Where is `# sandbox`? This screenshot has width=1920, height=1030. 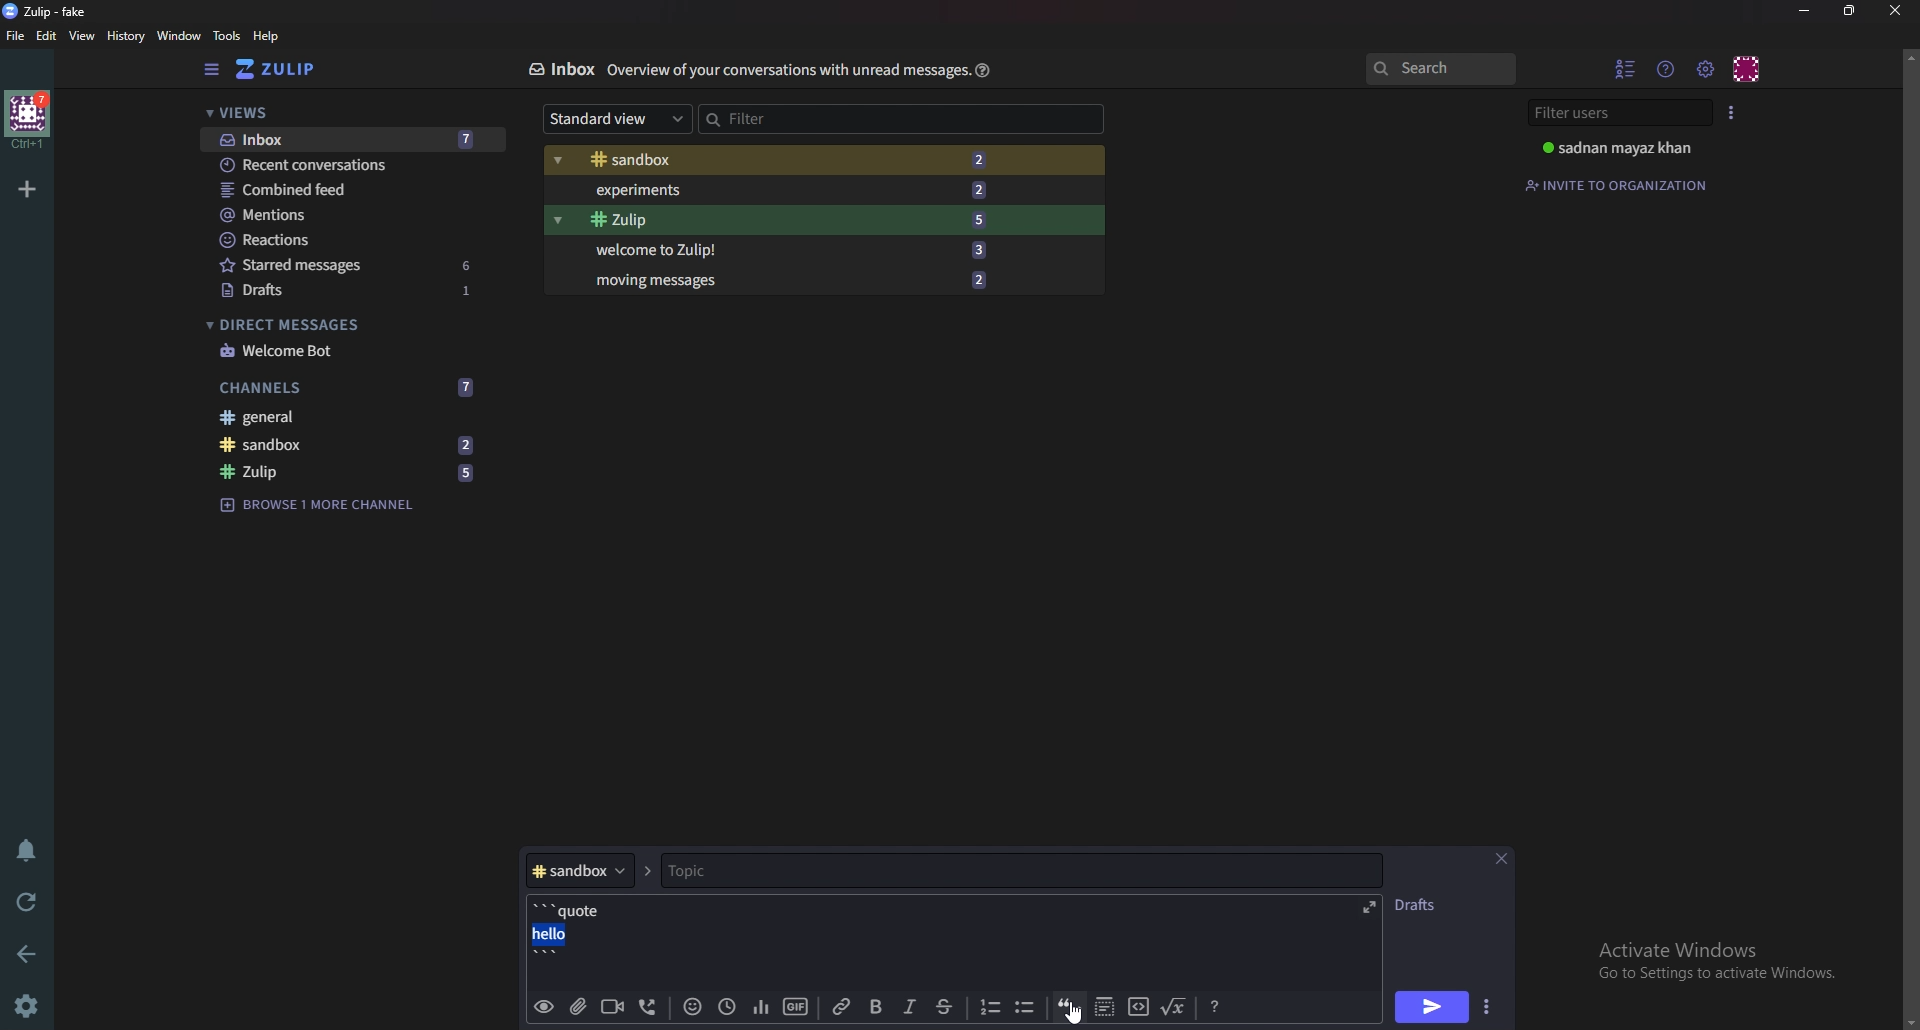
# sandbox is located at coordinates (574, 873).